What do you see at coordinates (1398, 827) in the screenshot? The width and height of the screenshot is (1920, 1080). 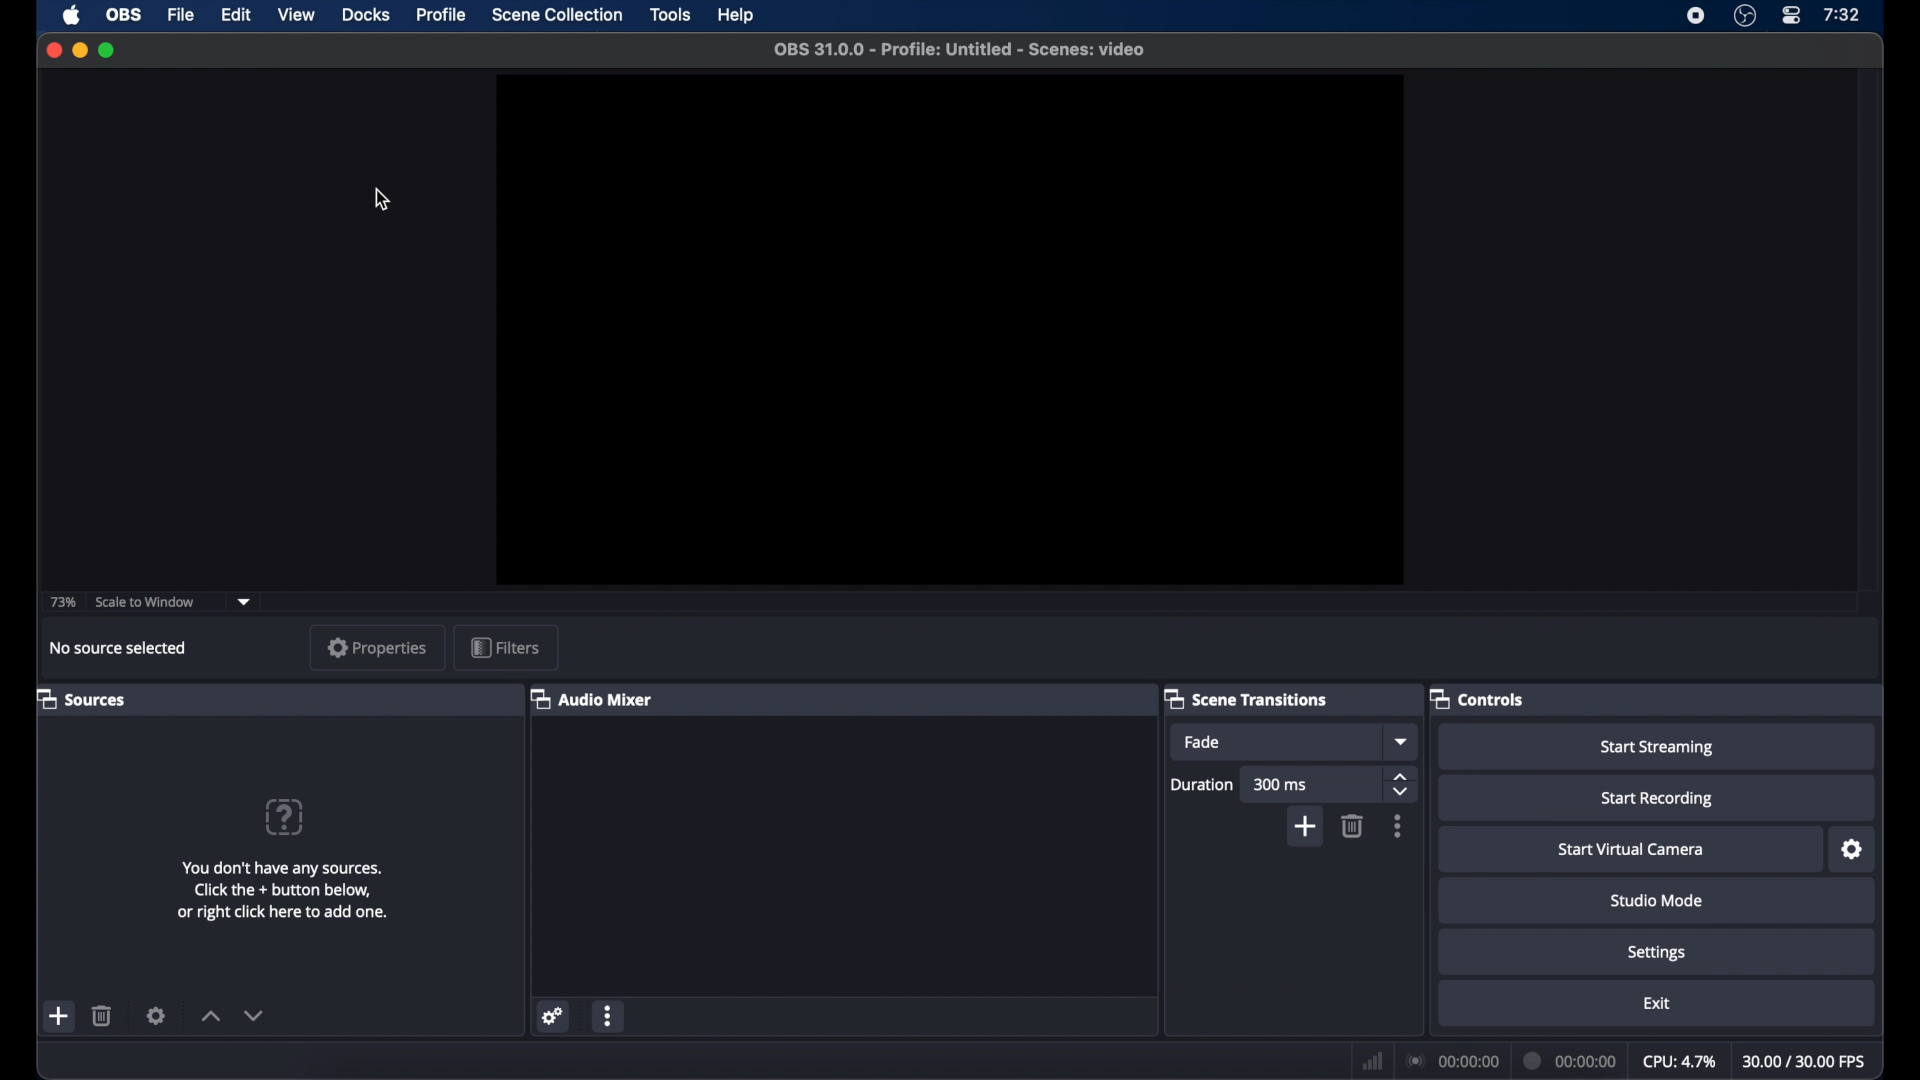 I see `more options` at bounding box center [1398, 827].